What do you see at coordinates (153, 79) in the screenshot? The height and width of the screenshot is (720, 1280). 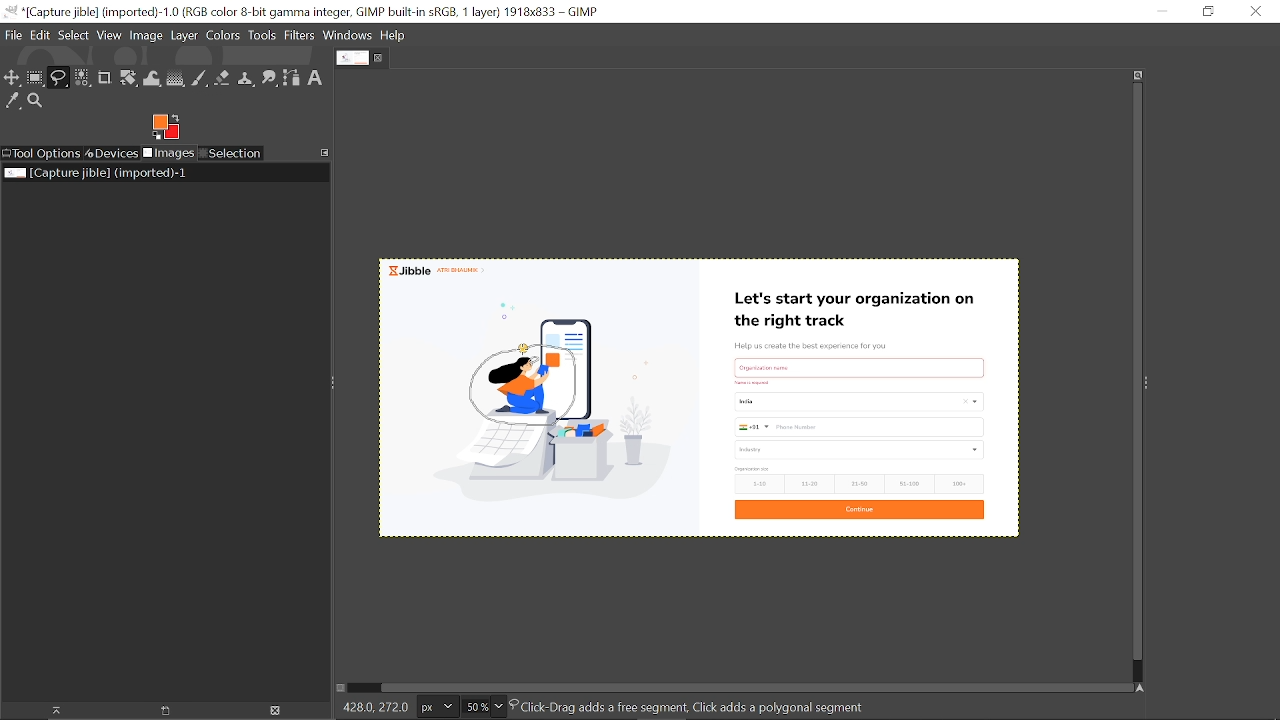 I see `Wrap text tool` at bounding box center [153, 79].